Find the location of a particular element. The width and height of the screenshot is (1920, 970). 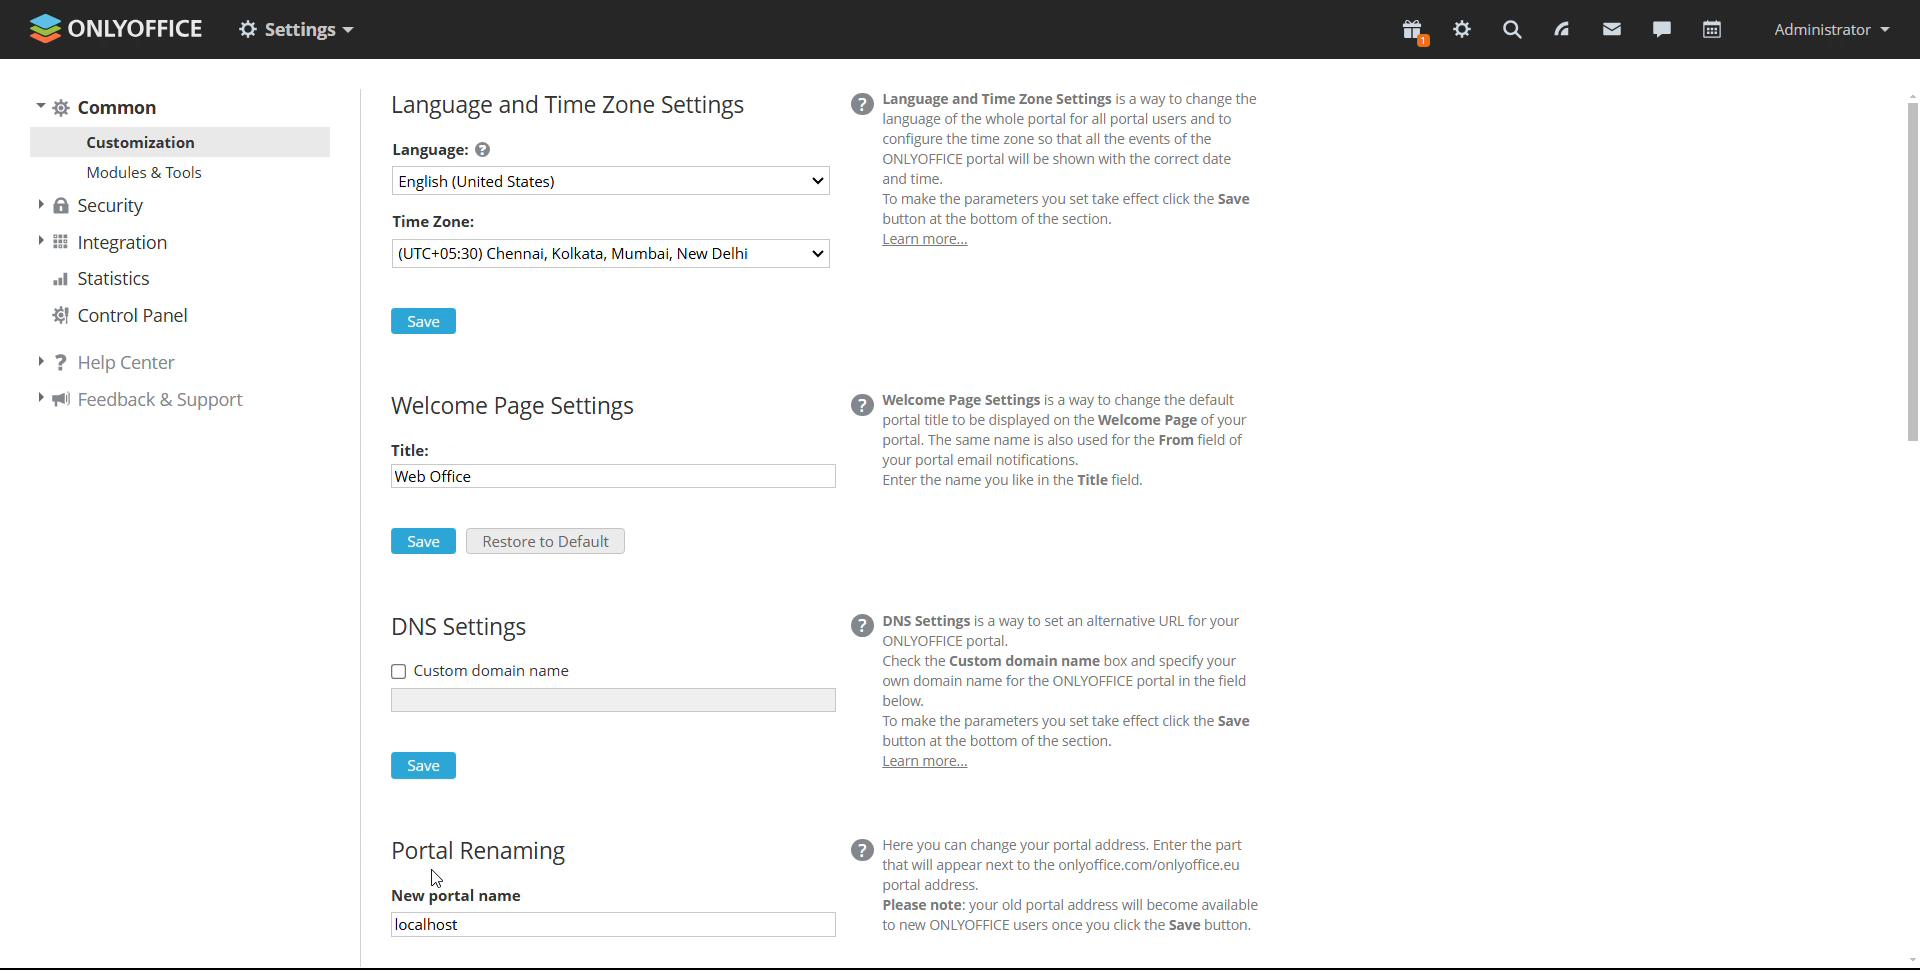

restore to default is located at coordinates (546, 541).